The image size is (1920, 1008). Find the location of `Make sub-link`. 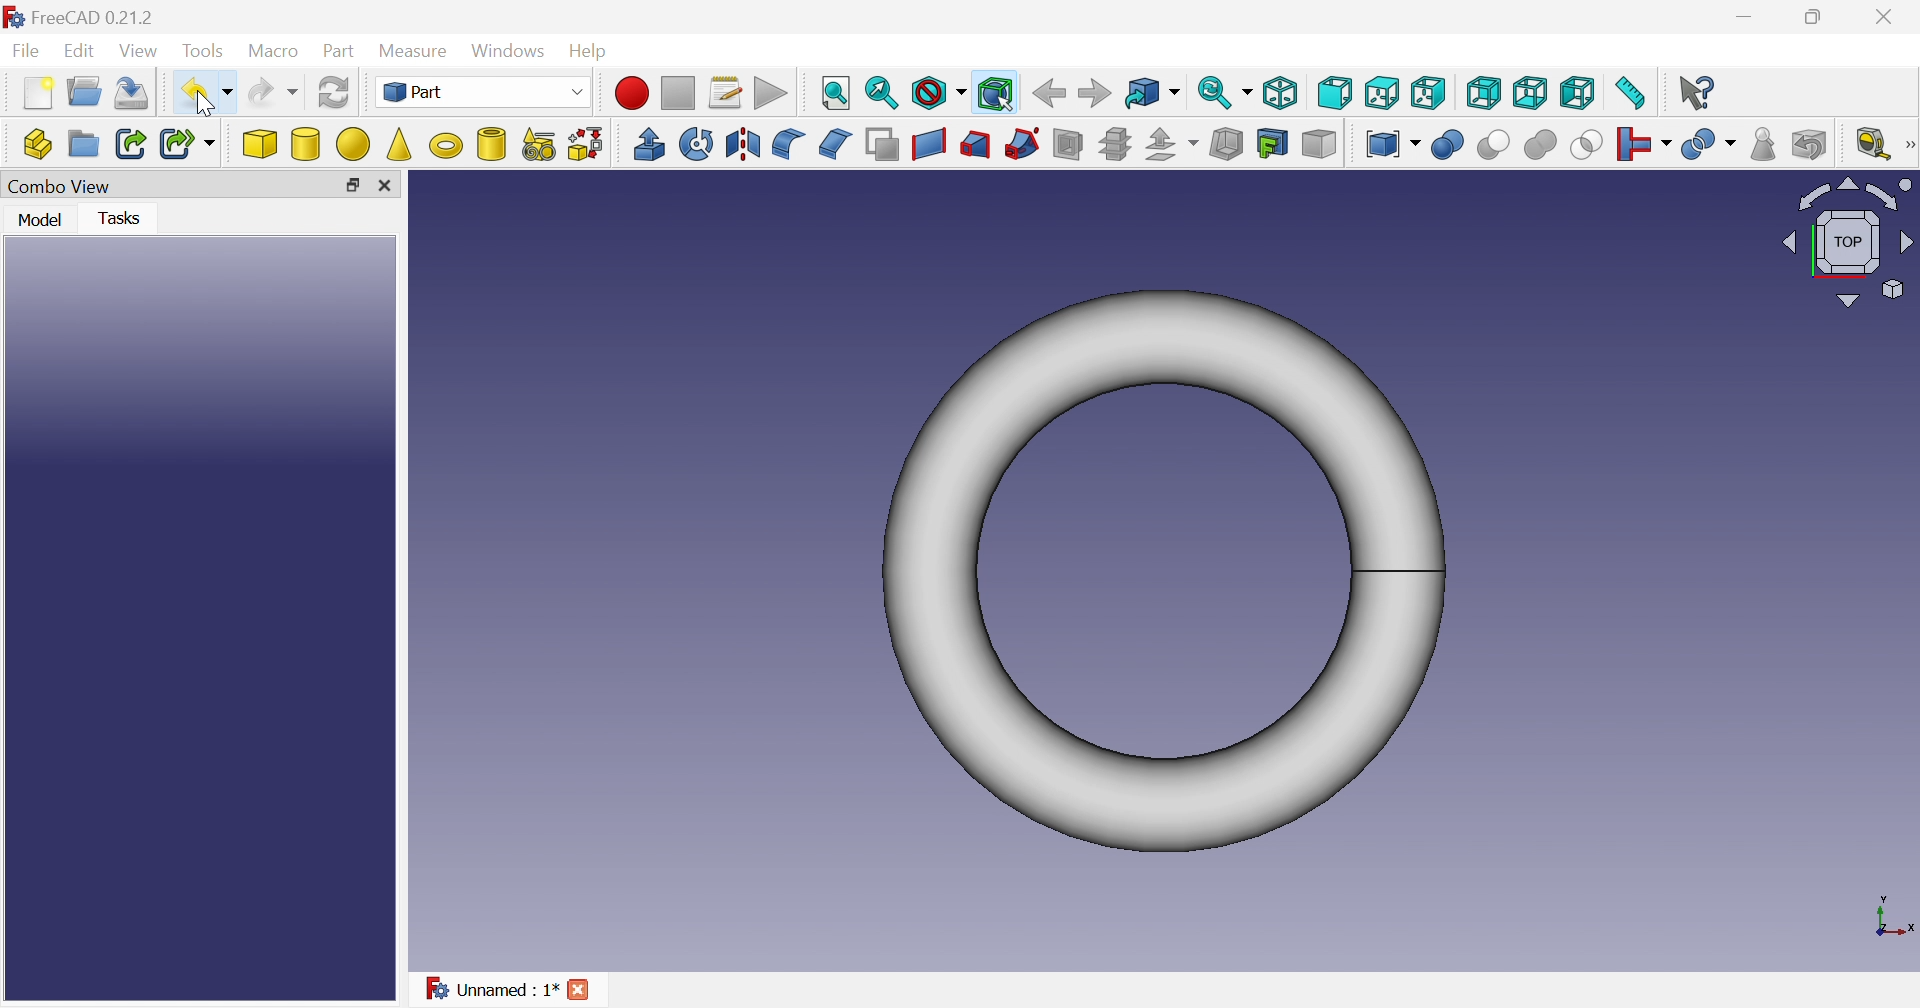

Make sub-link is located at coordinates (190, 143).